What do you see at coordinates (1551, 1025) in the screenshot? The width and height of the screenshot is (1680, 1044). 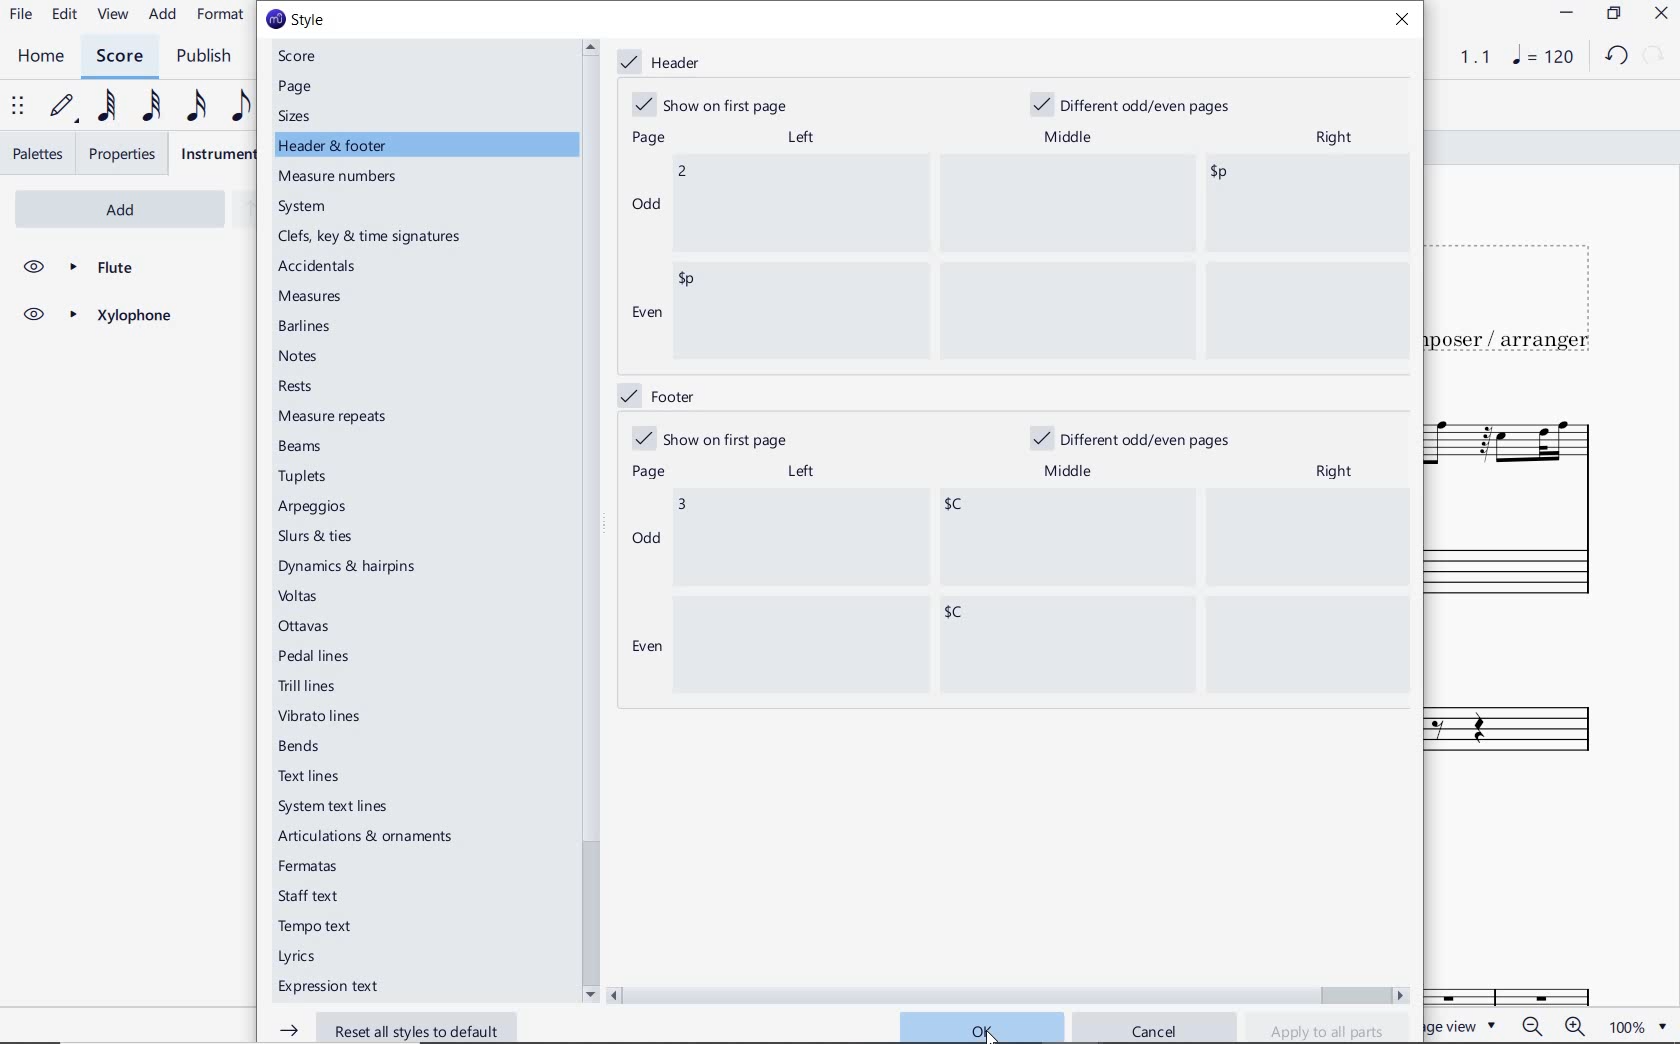 I see `zoom in or zoom out` at bounding box center [1551, 1025].